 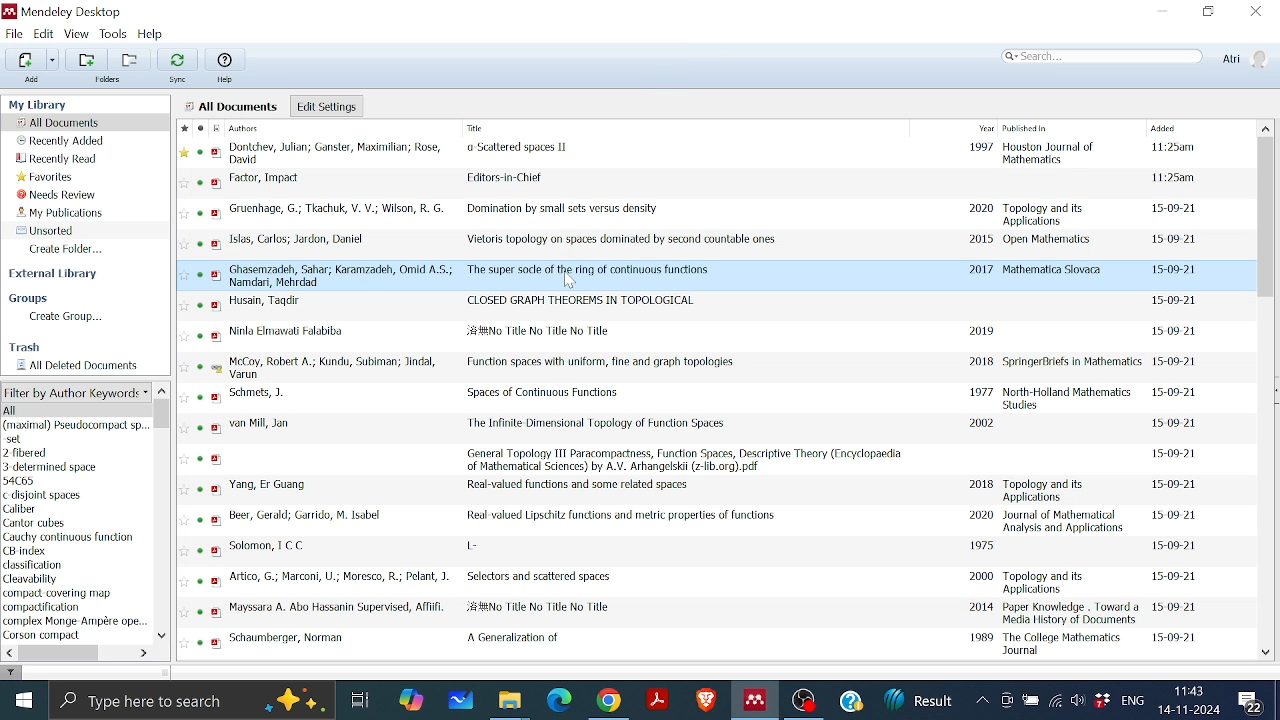 What do you see at coordinates (1192, 699) in the screenshot?
I see `Date and time` at bounding box center [1192, 699].